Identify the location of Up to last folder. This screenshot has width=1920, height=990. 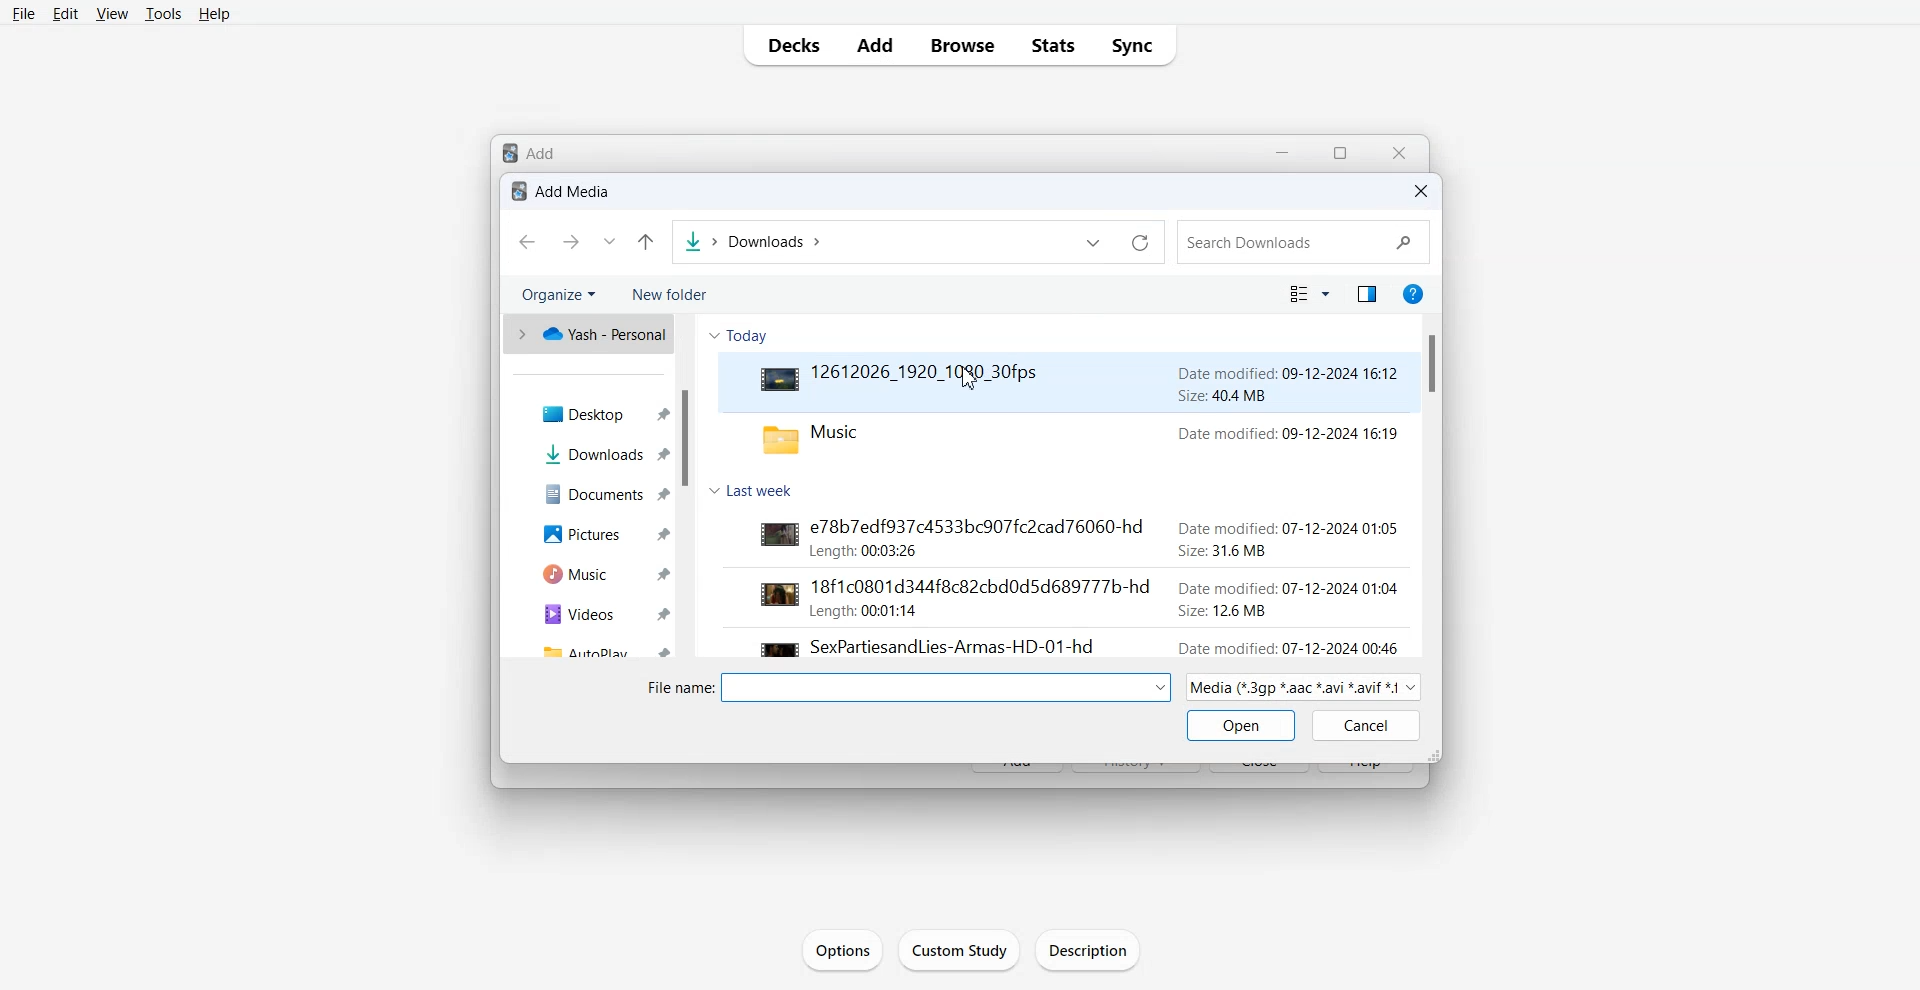
(646, 244).